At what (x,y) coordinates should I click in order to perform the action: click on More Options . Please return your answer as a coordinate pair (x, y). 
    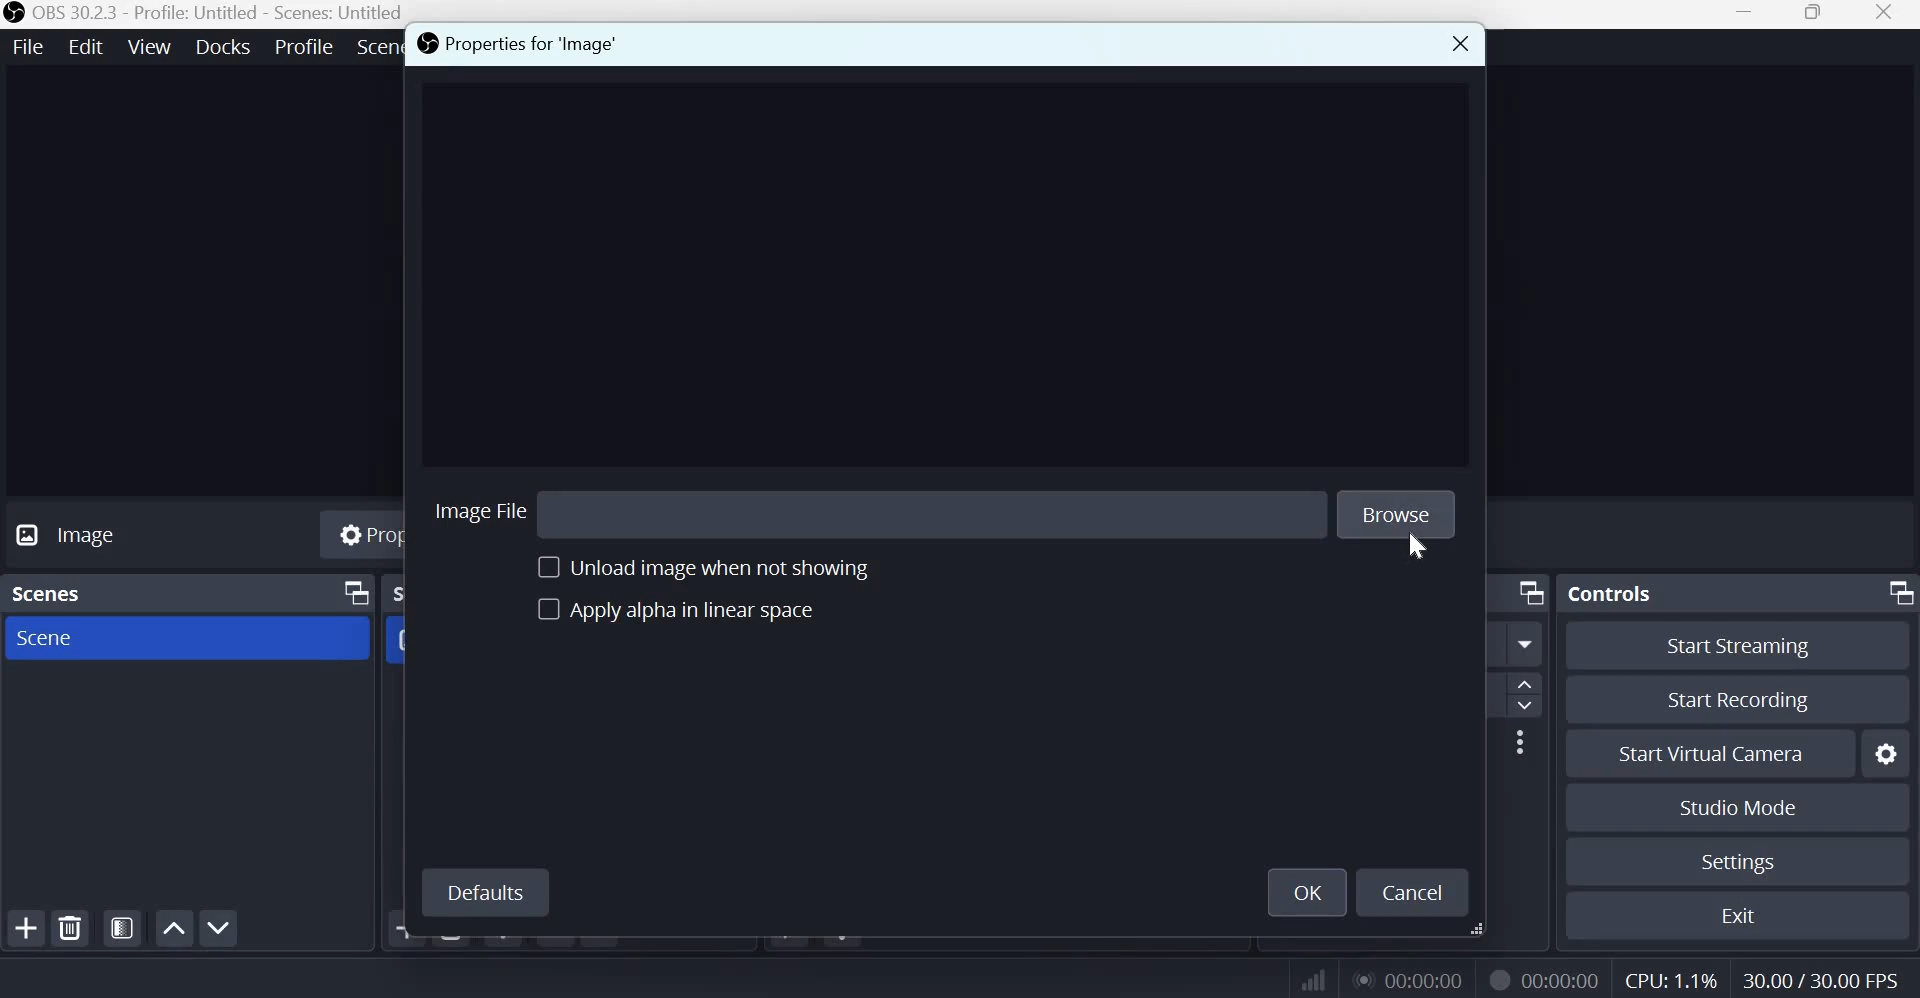
    Looking at the image, I should click on (1519, 741).